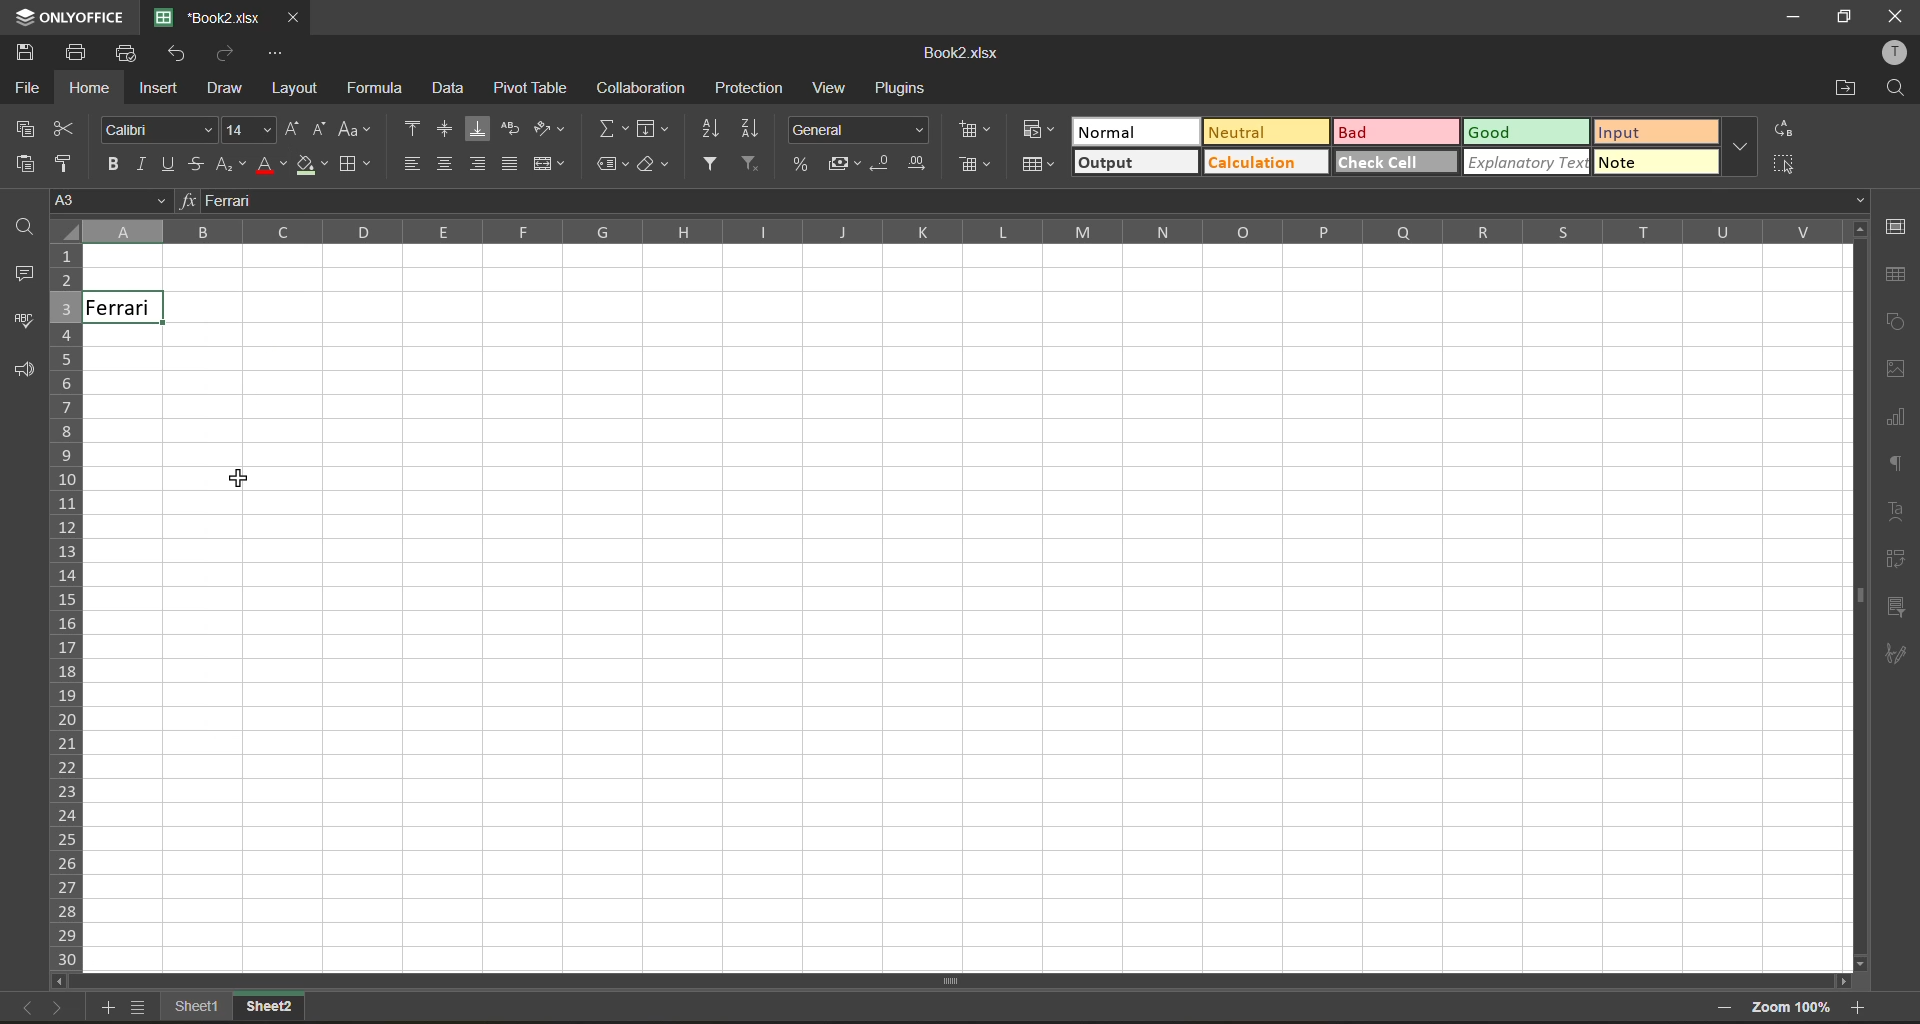  Describe the element at coordinates (22, 372) in the screenshot. I see `feedback` at that location.